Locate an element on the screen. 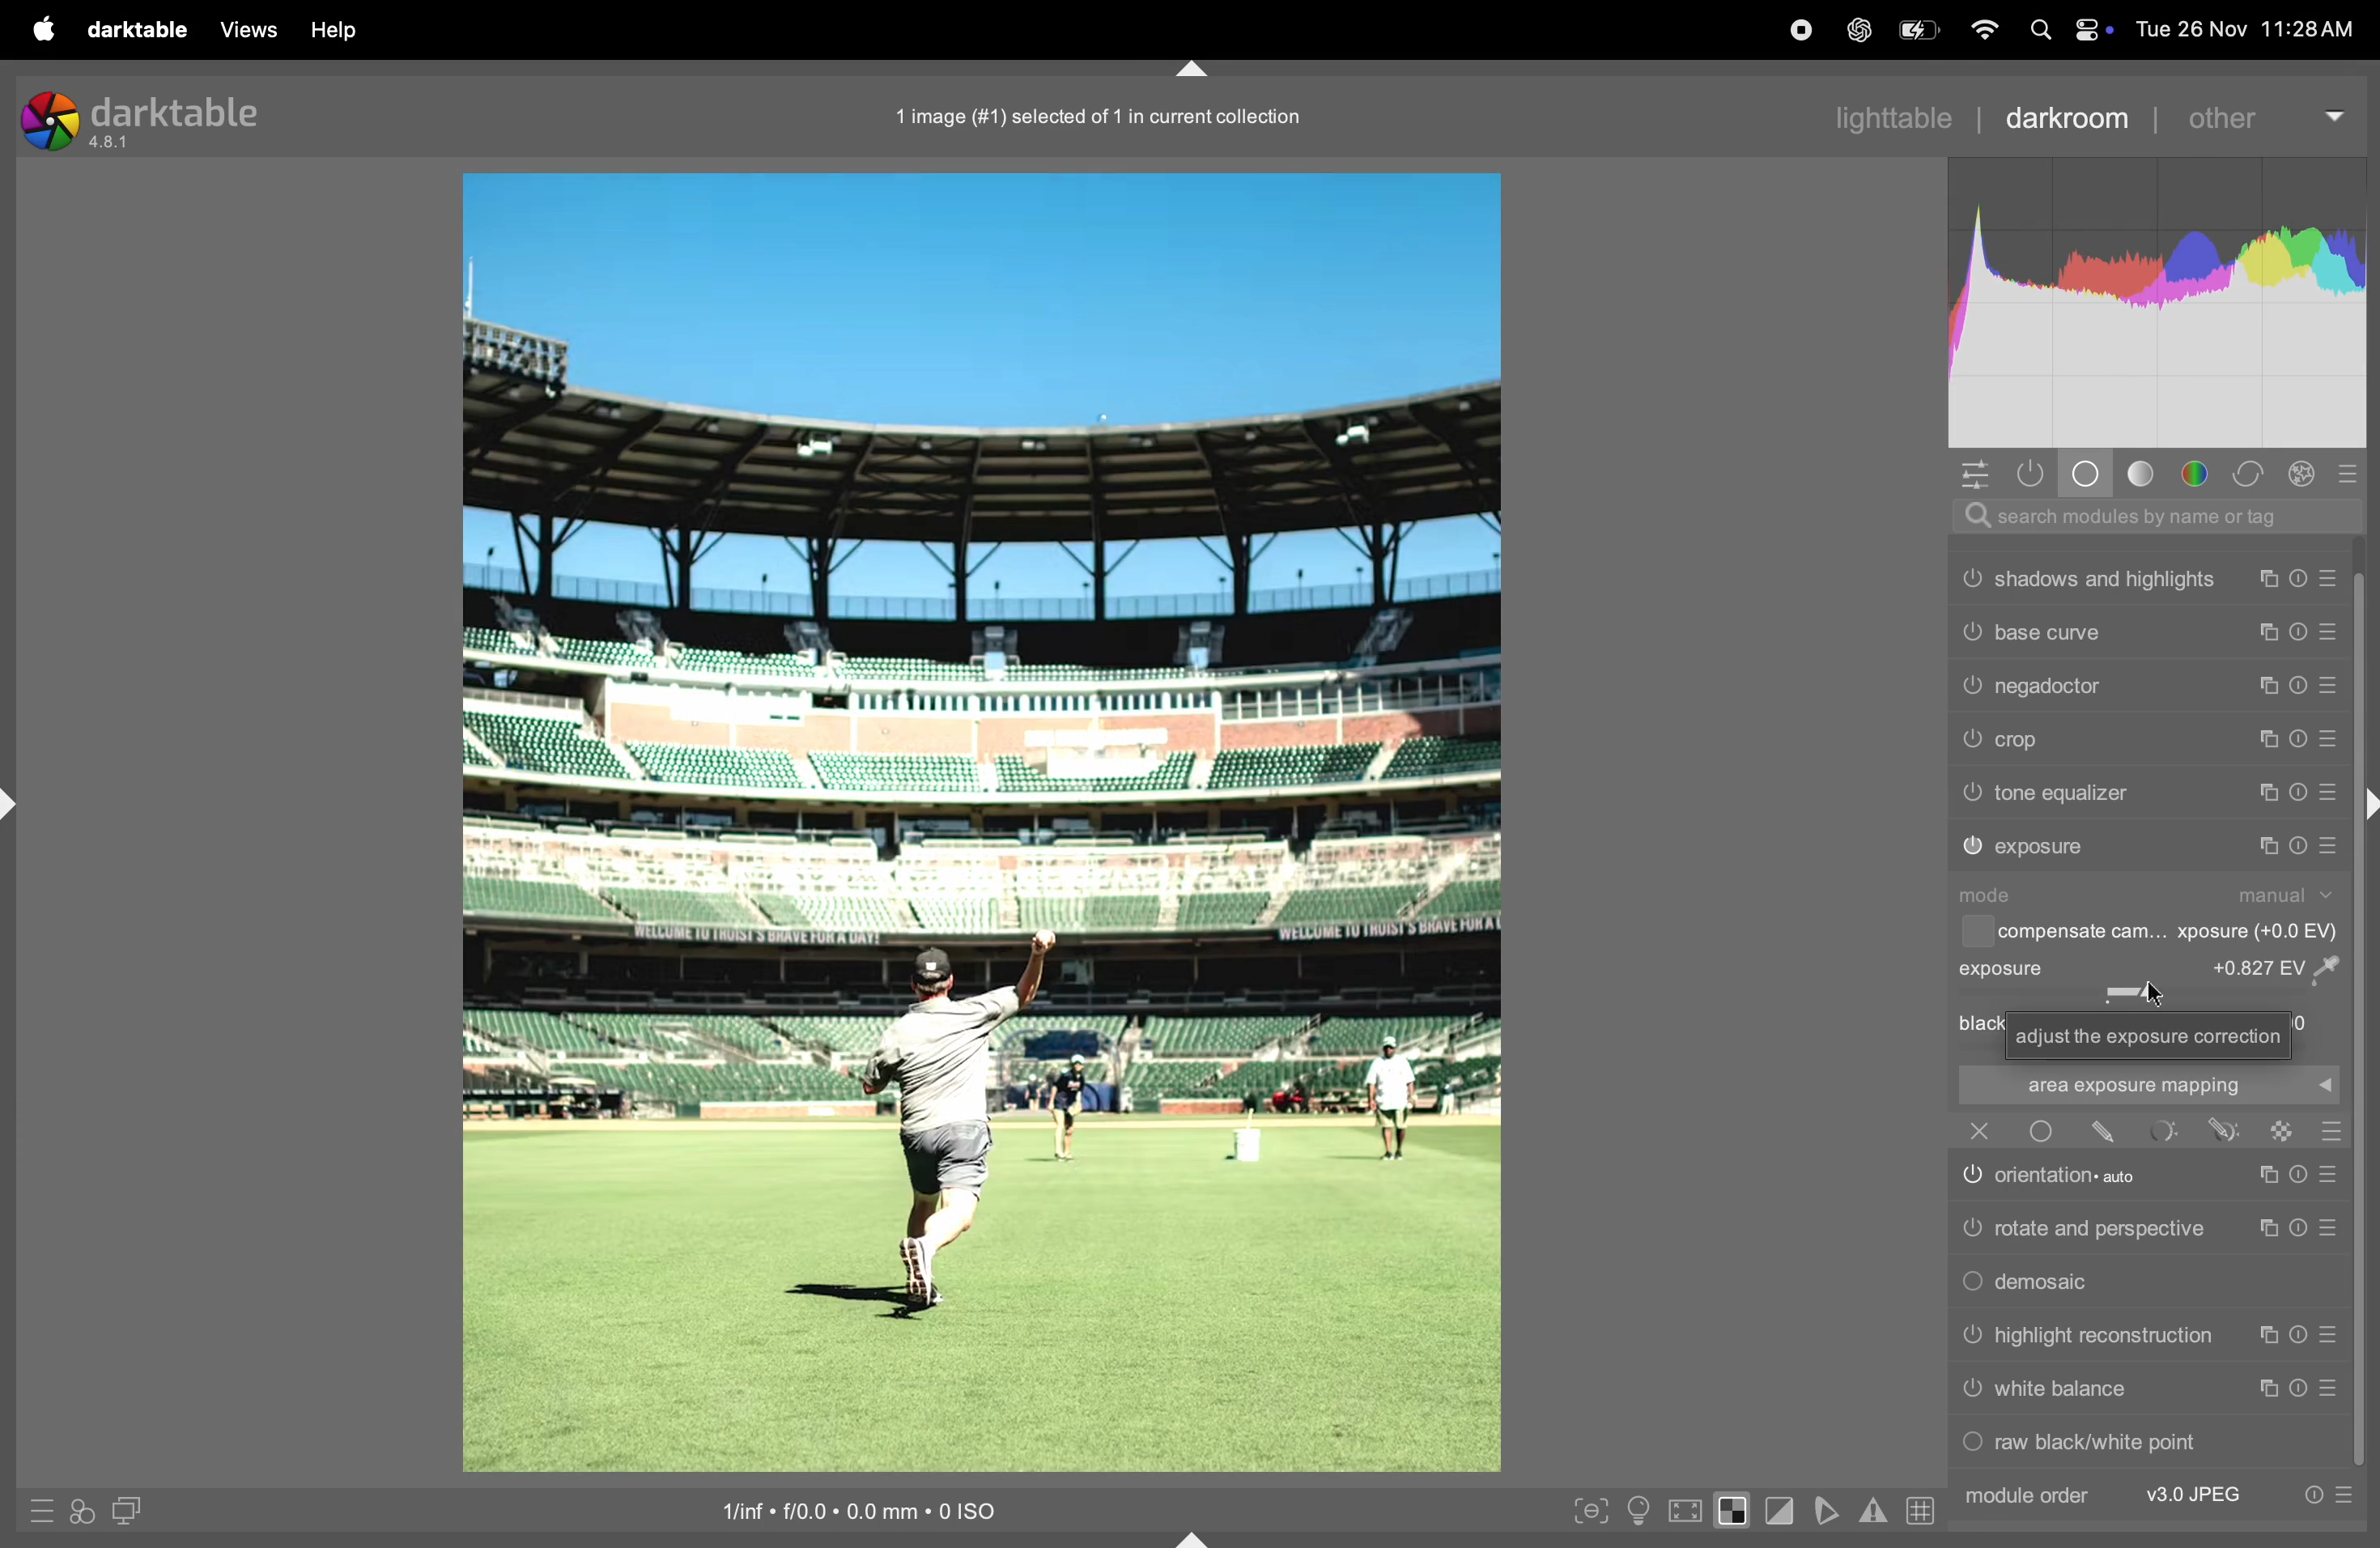 This screenshot has height=1548, width=2380. raw balck and white point is located at coordinates (2101, 1441).